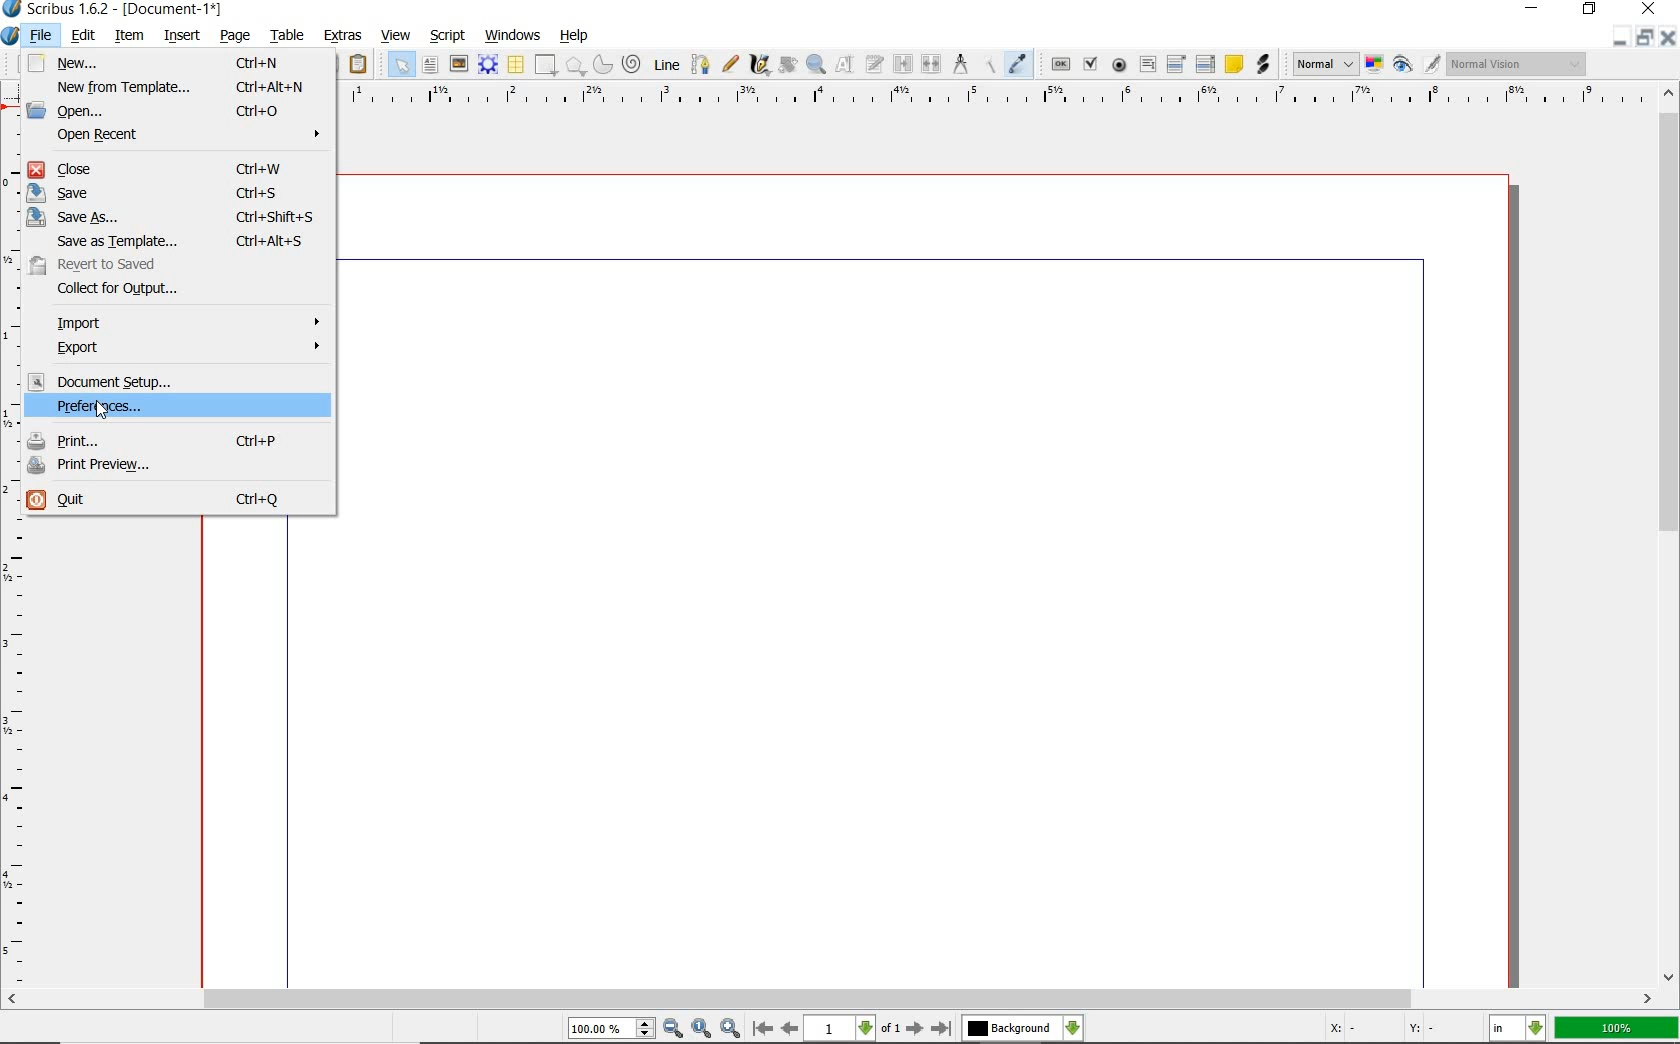 Image resolution: width=1680 pixels, height=1044 pixels. Describe the element at coordinates (1018, 63) in the screenshot. I see `eye dropper` at that location.